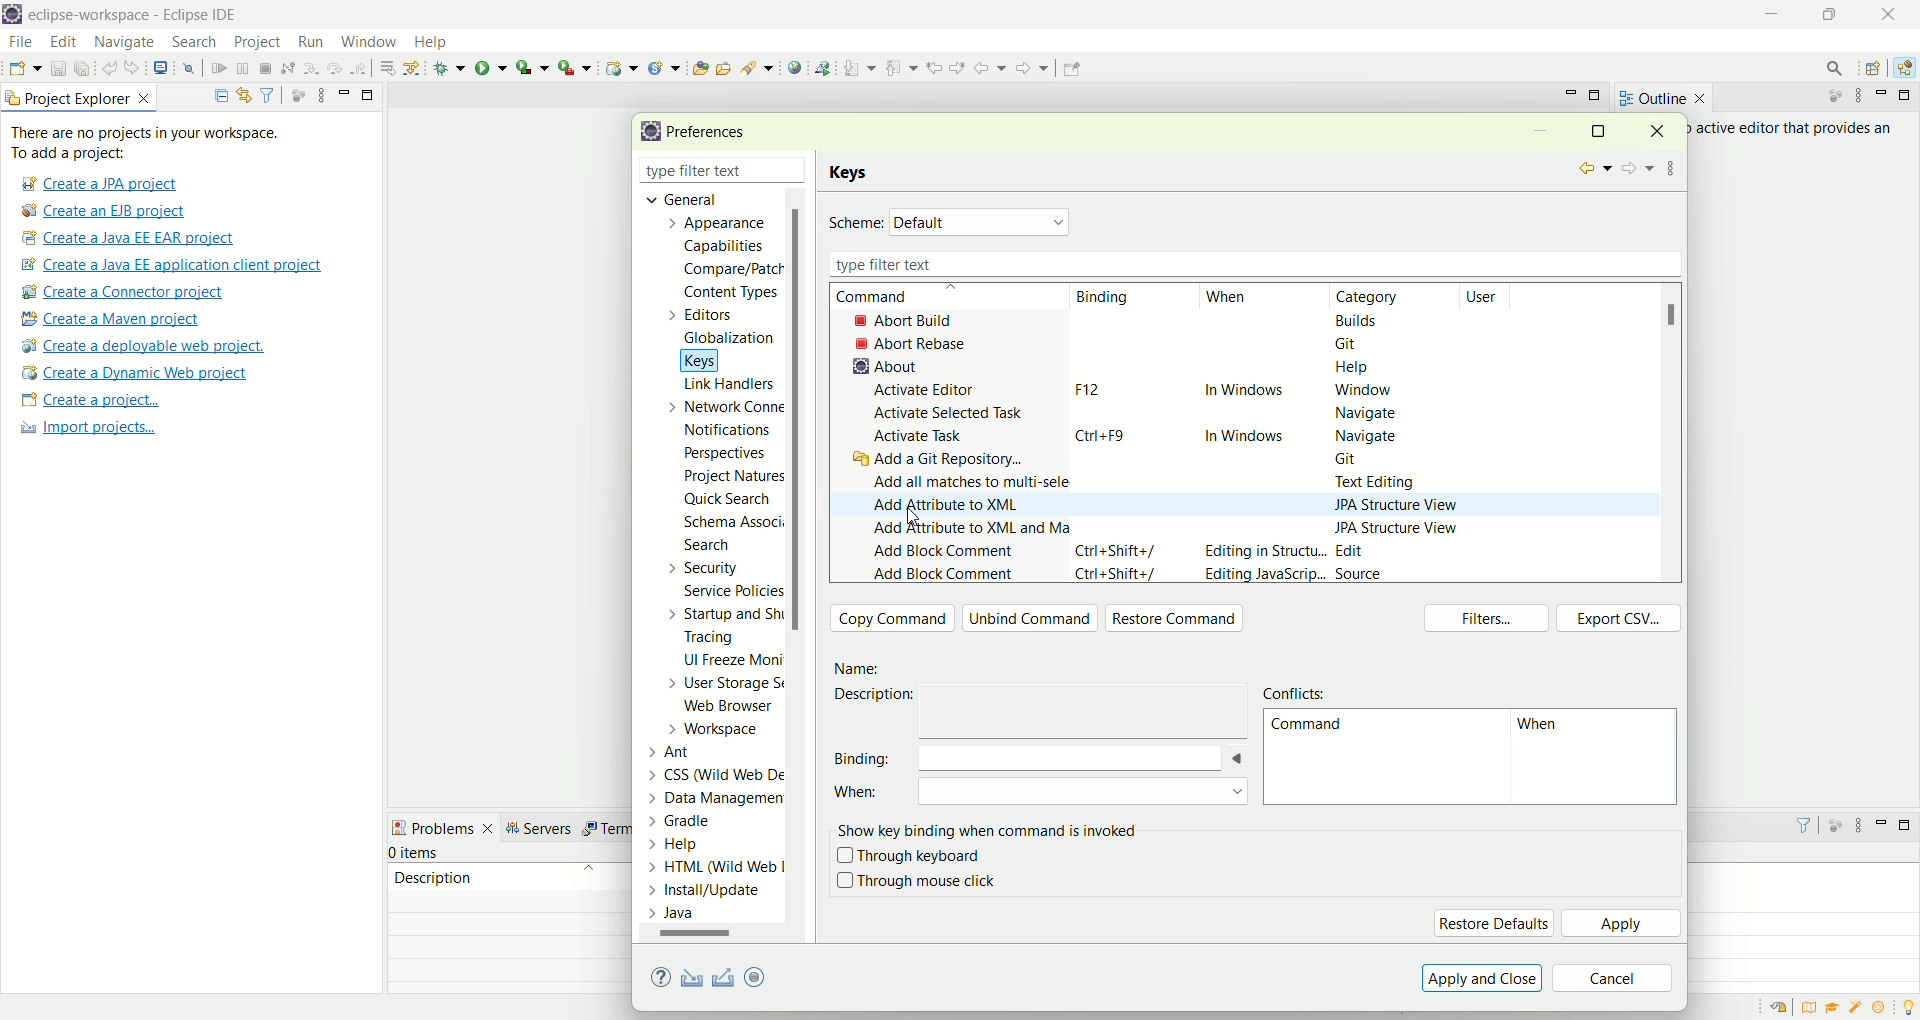 Image resolution: width=1920 pixels, height=1020 pixels. I want to click on Pin editor, so click(1069, 71).